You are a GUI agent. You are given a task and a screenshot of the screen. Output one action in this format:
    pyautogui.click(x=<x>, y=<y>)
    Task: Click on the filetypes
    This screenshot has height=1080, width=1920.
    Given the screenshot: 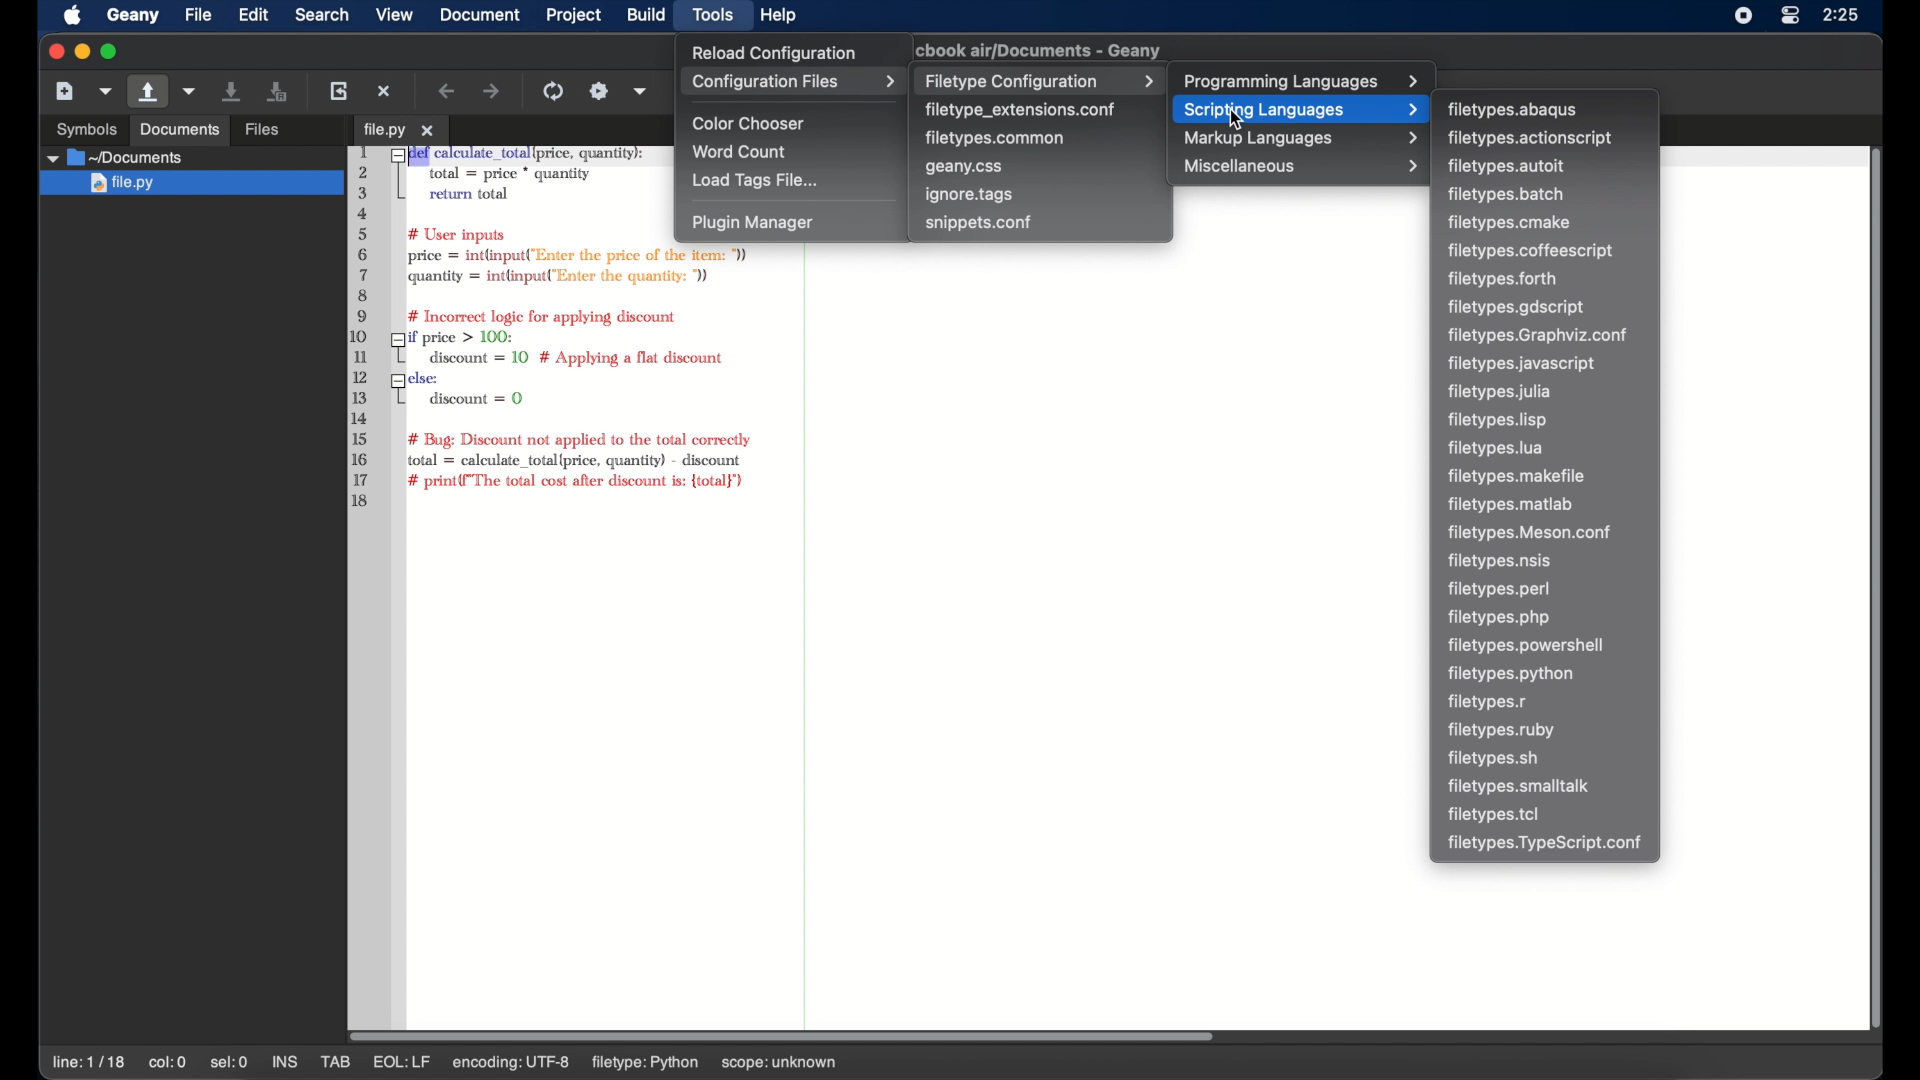 What is the action you would take?
    pyautogui.click(x=1532, y=138)
    